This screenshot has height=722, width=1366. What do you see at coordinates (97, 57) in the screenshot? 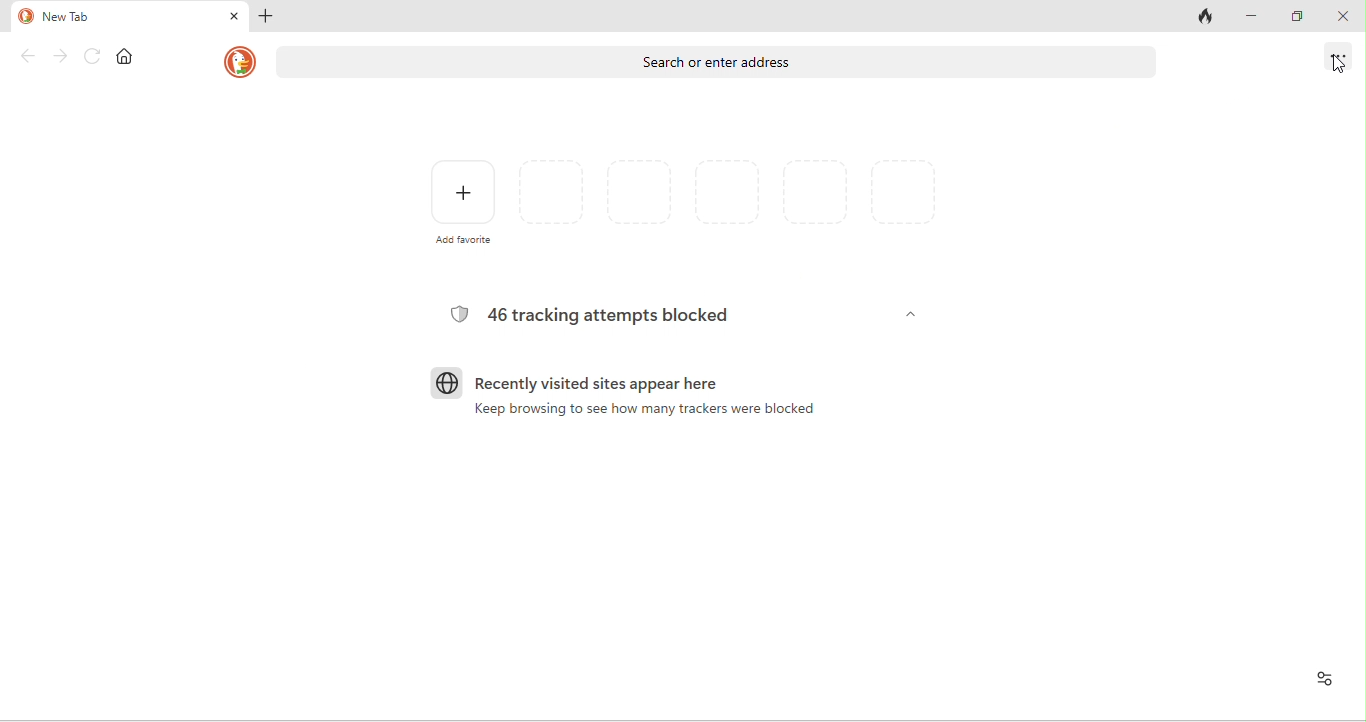
I see `reload` at bounding box center [97, 57].